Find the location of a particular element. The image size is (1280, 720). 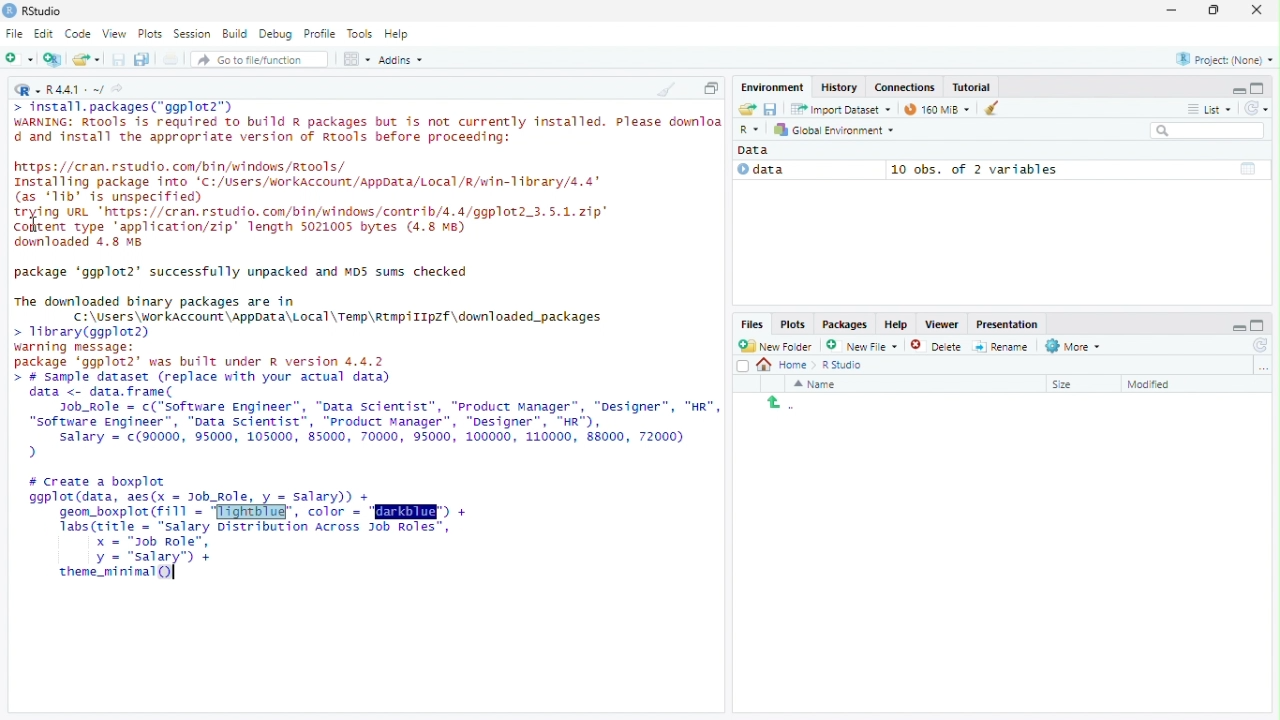

More file commands is located at coordinates (1073, 346).